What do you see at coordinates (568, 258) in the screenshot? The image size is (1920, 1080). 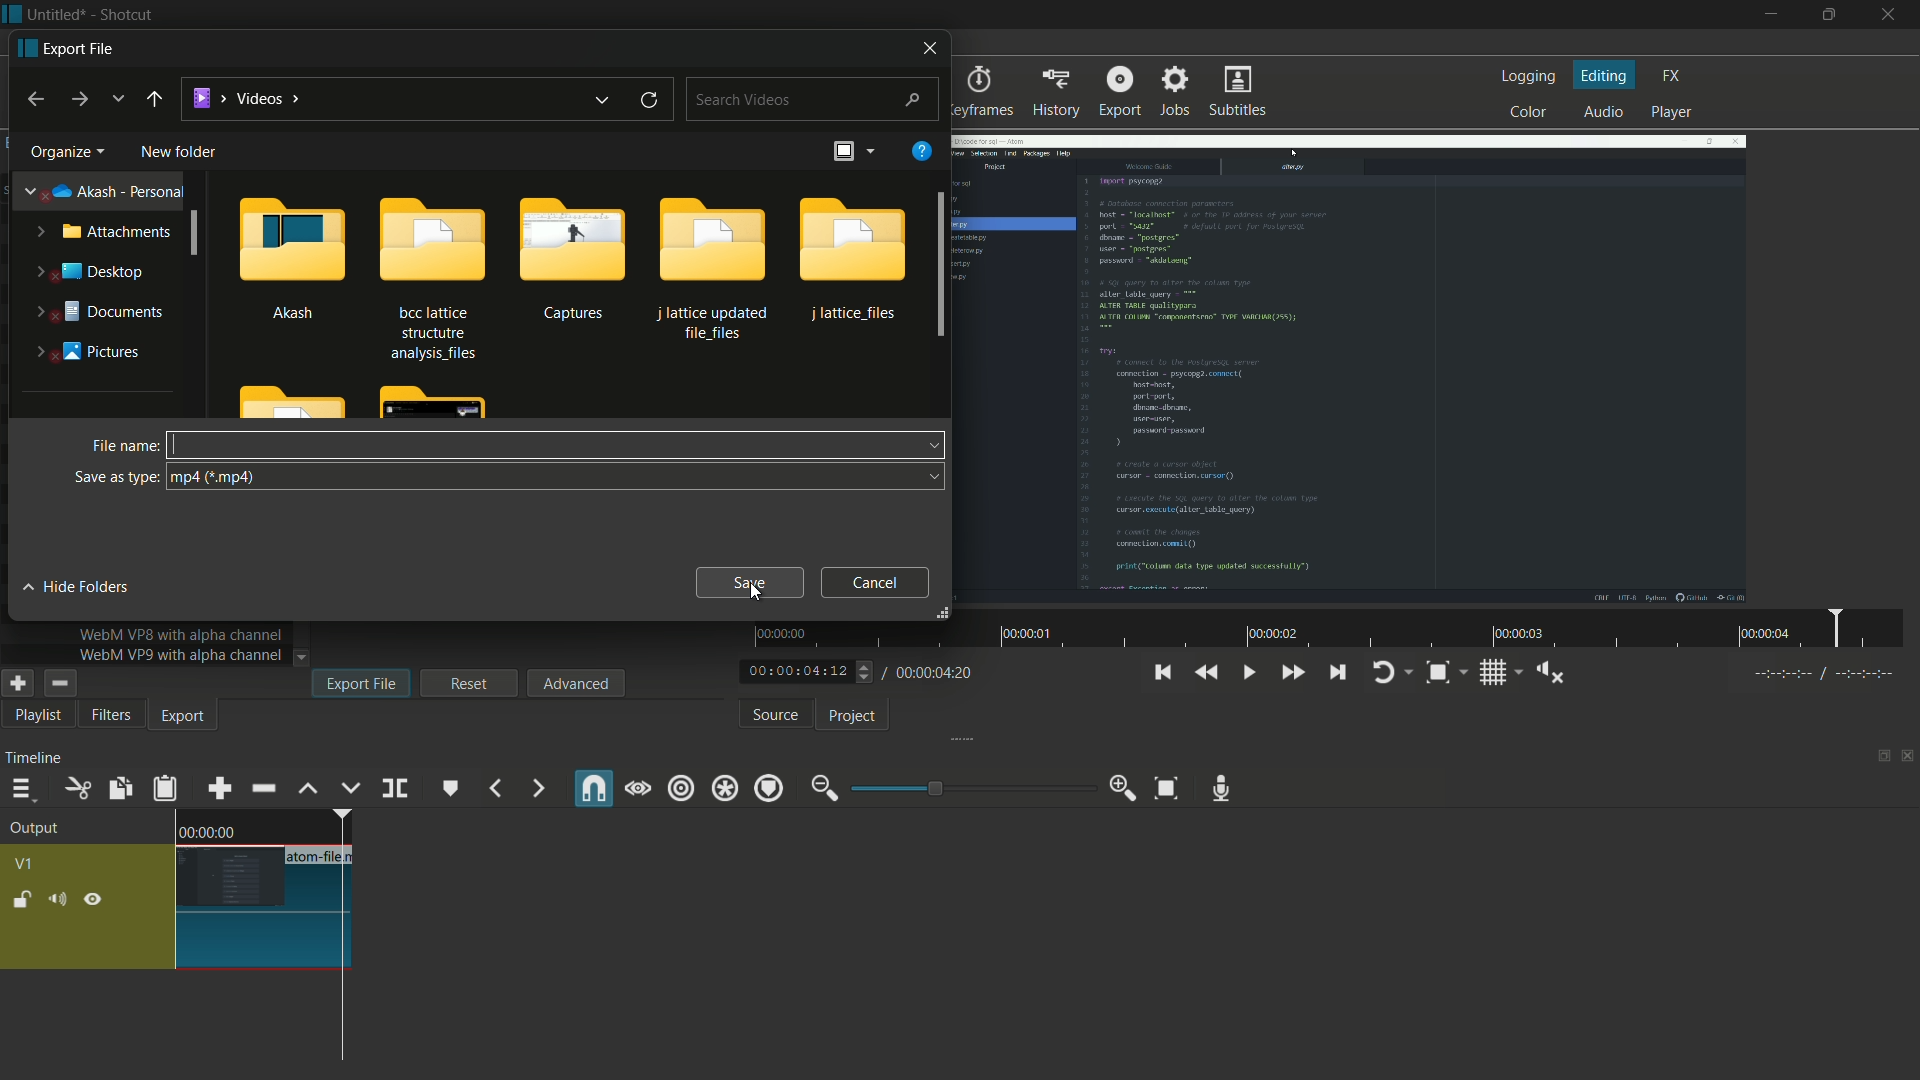 I see `folder-3` at bounding box center [568, 258].